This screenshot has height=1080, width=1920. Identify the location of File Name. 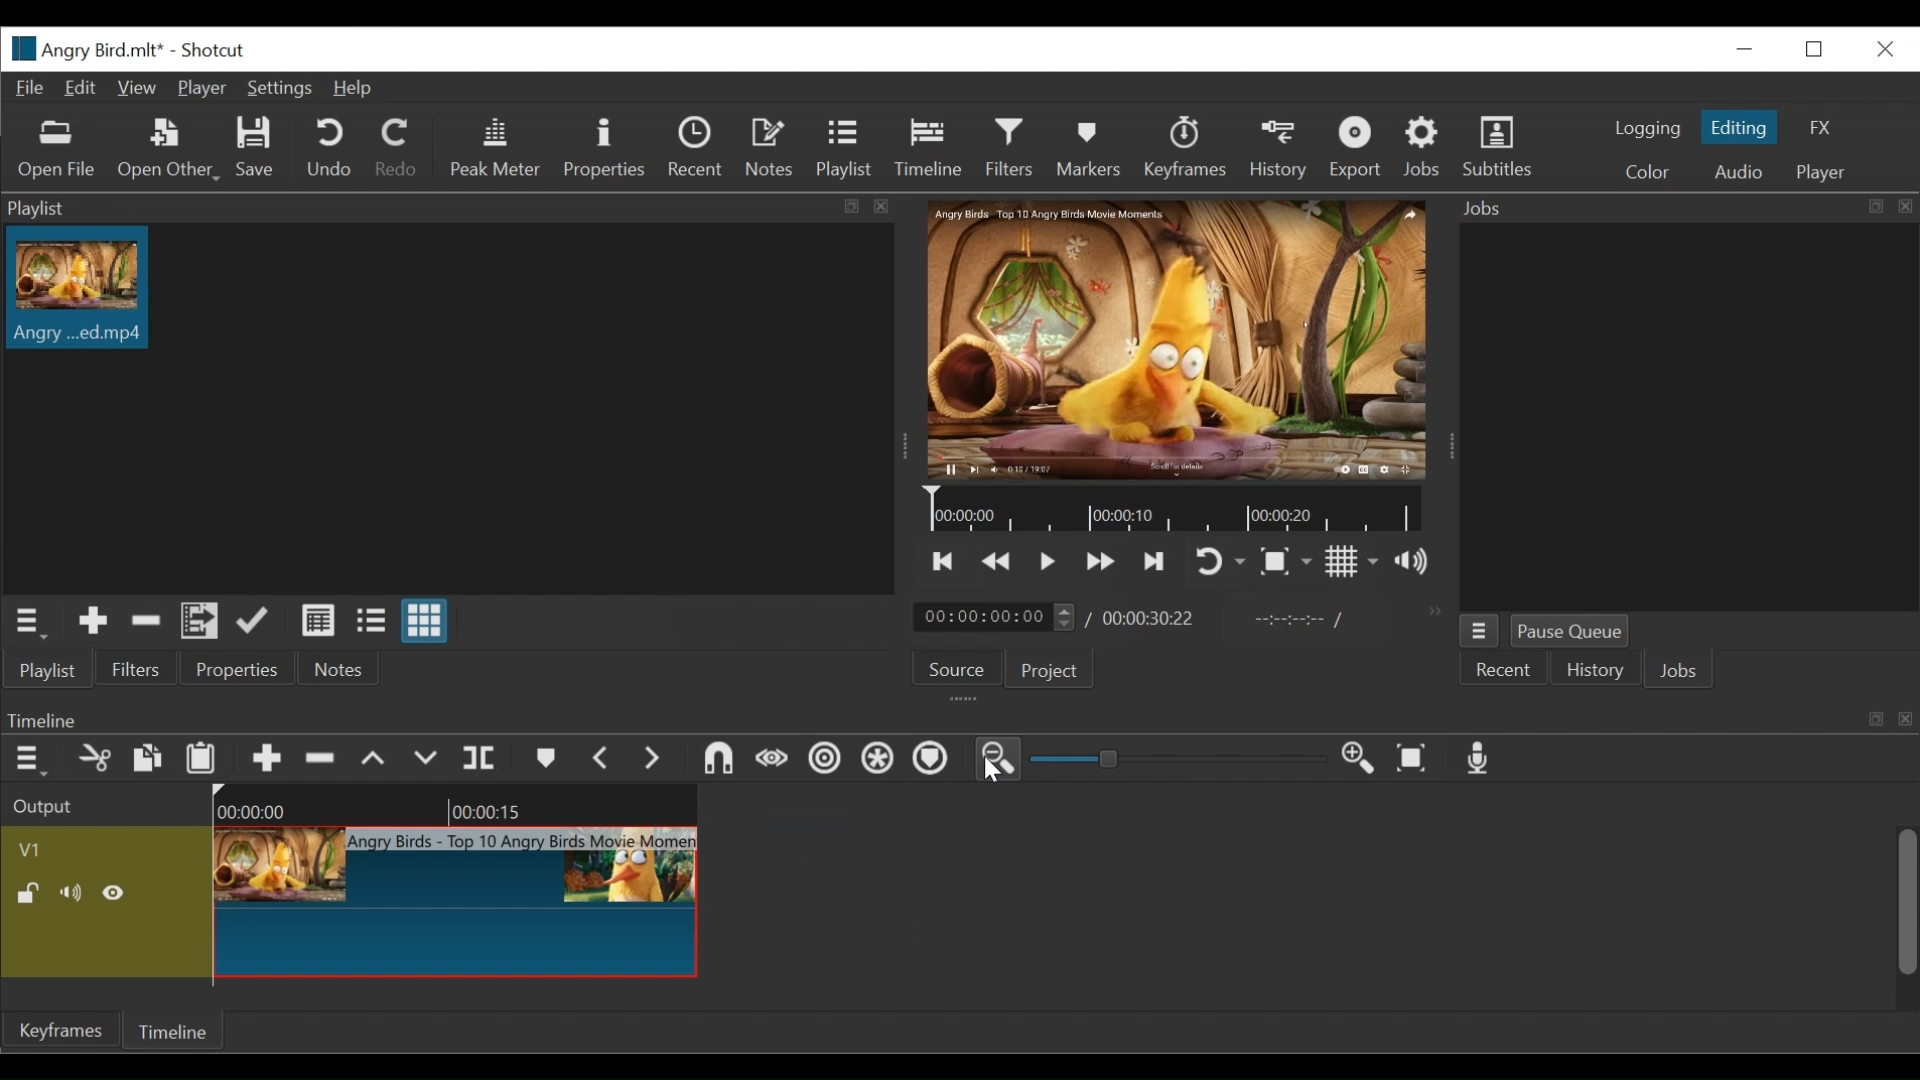
(83, 49).